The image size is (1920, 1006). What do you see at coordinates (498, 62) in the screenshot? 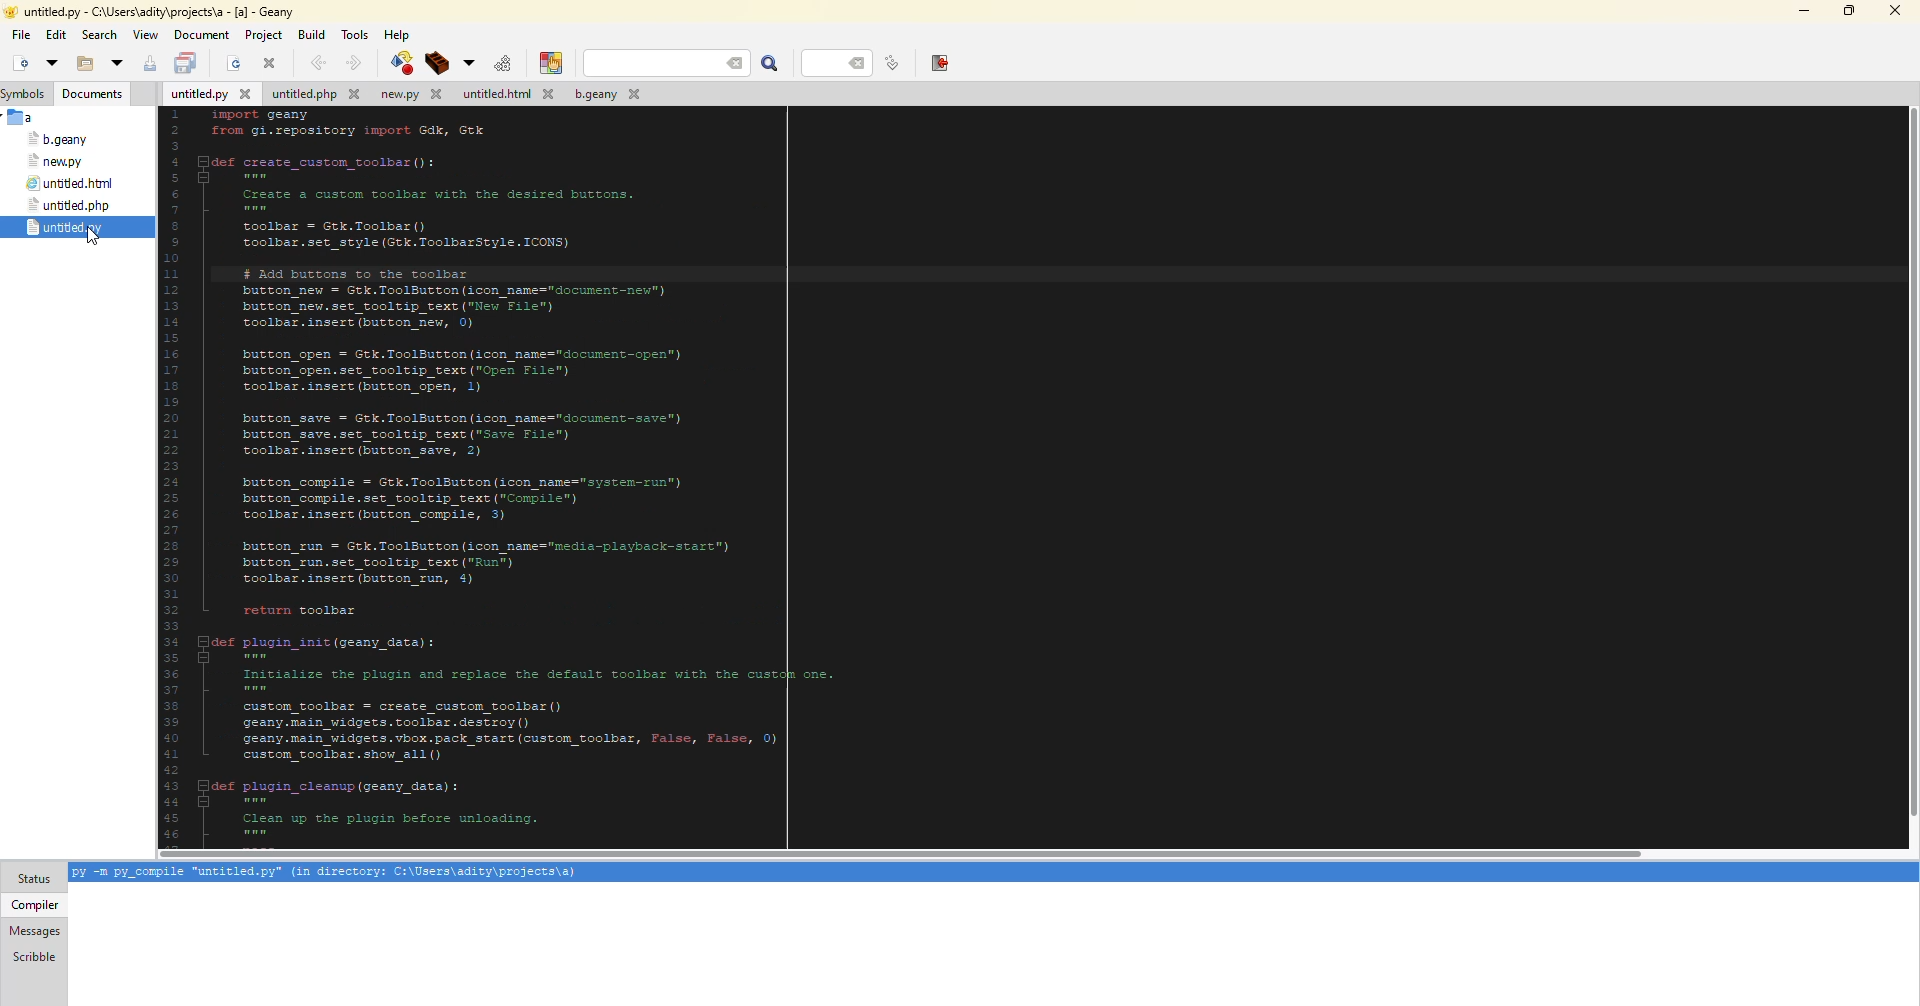
I see `run` at bounding box center [498, 62].